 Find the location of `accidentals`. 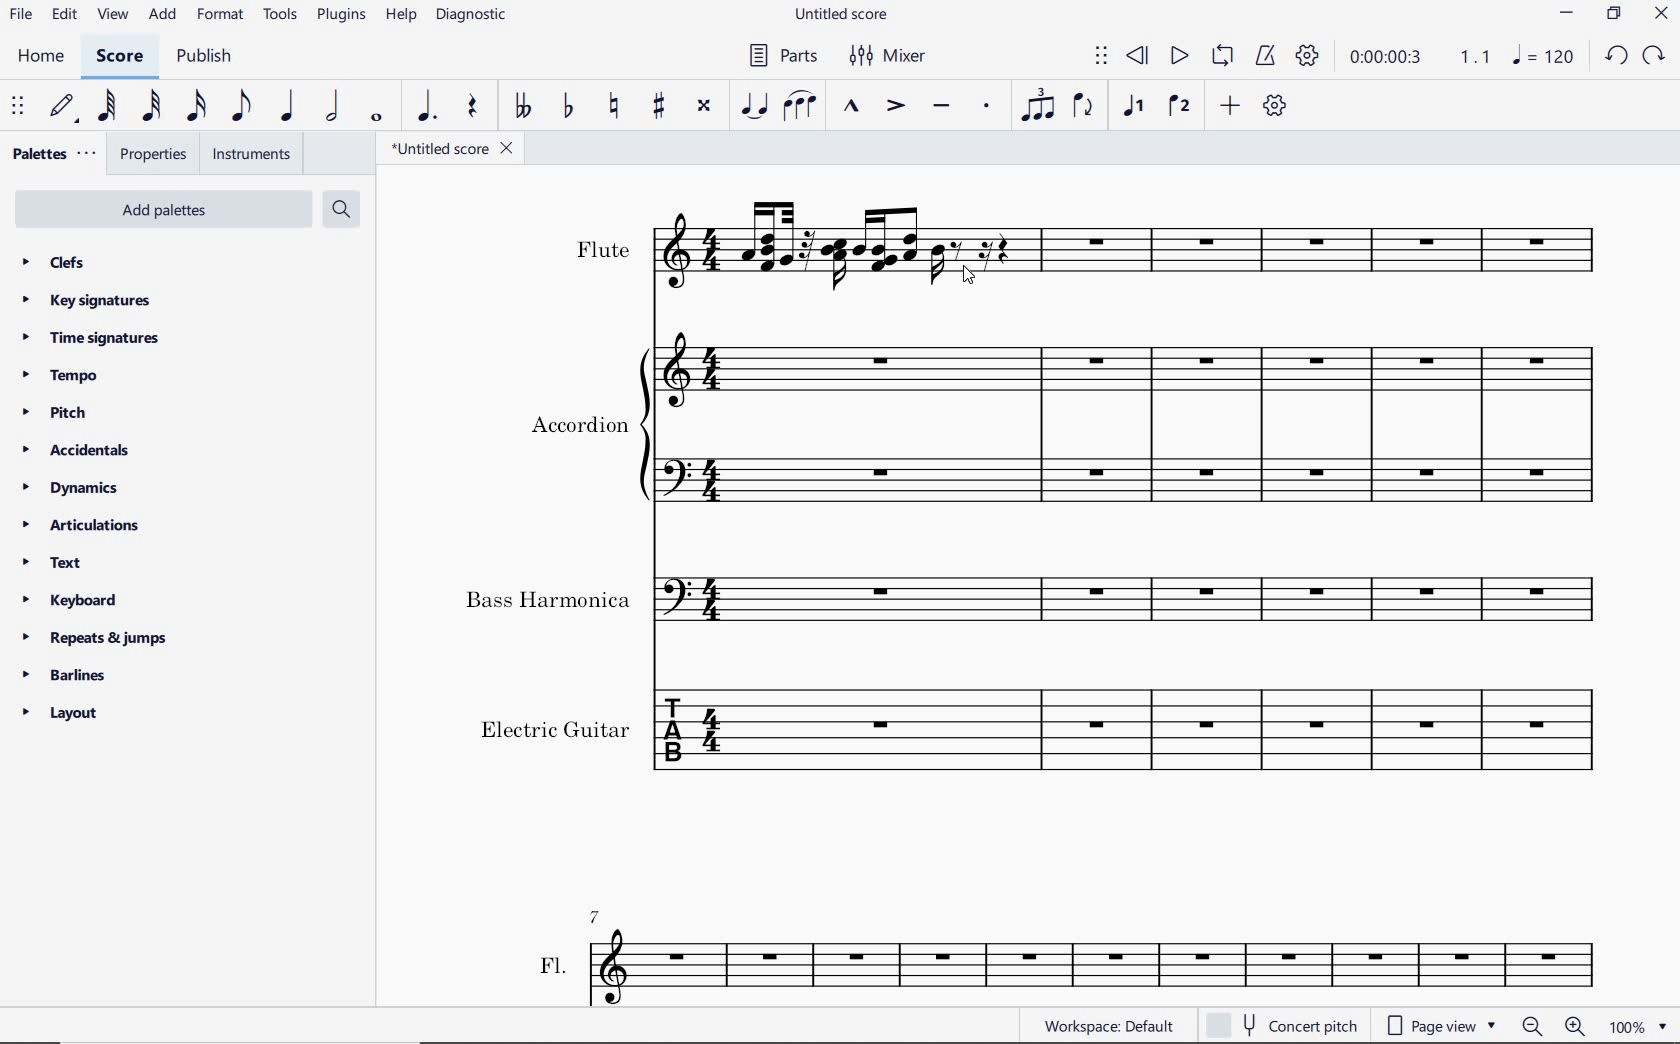

accidentals is located at coordinates (83, 449).